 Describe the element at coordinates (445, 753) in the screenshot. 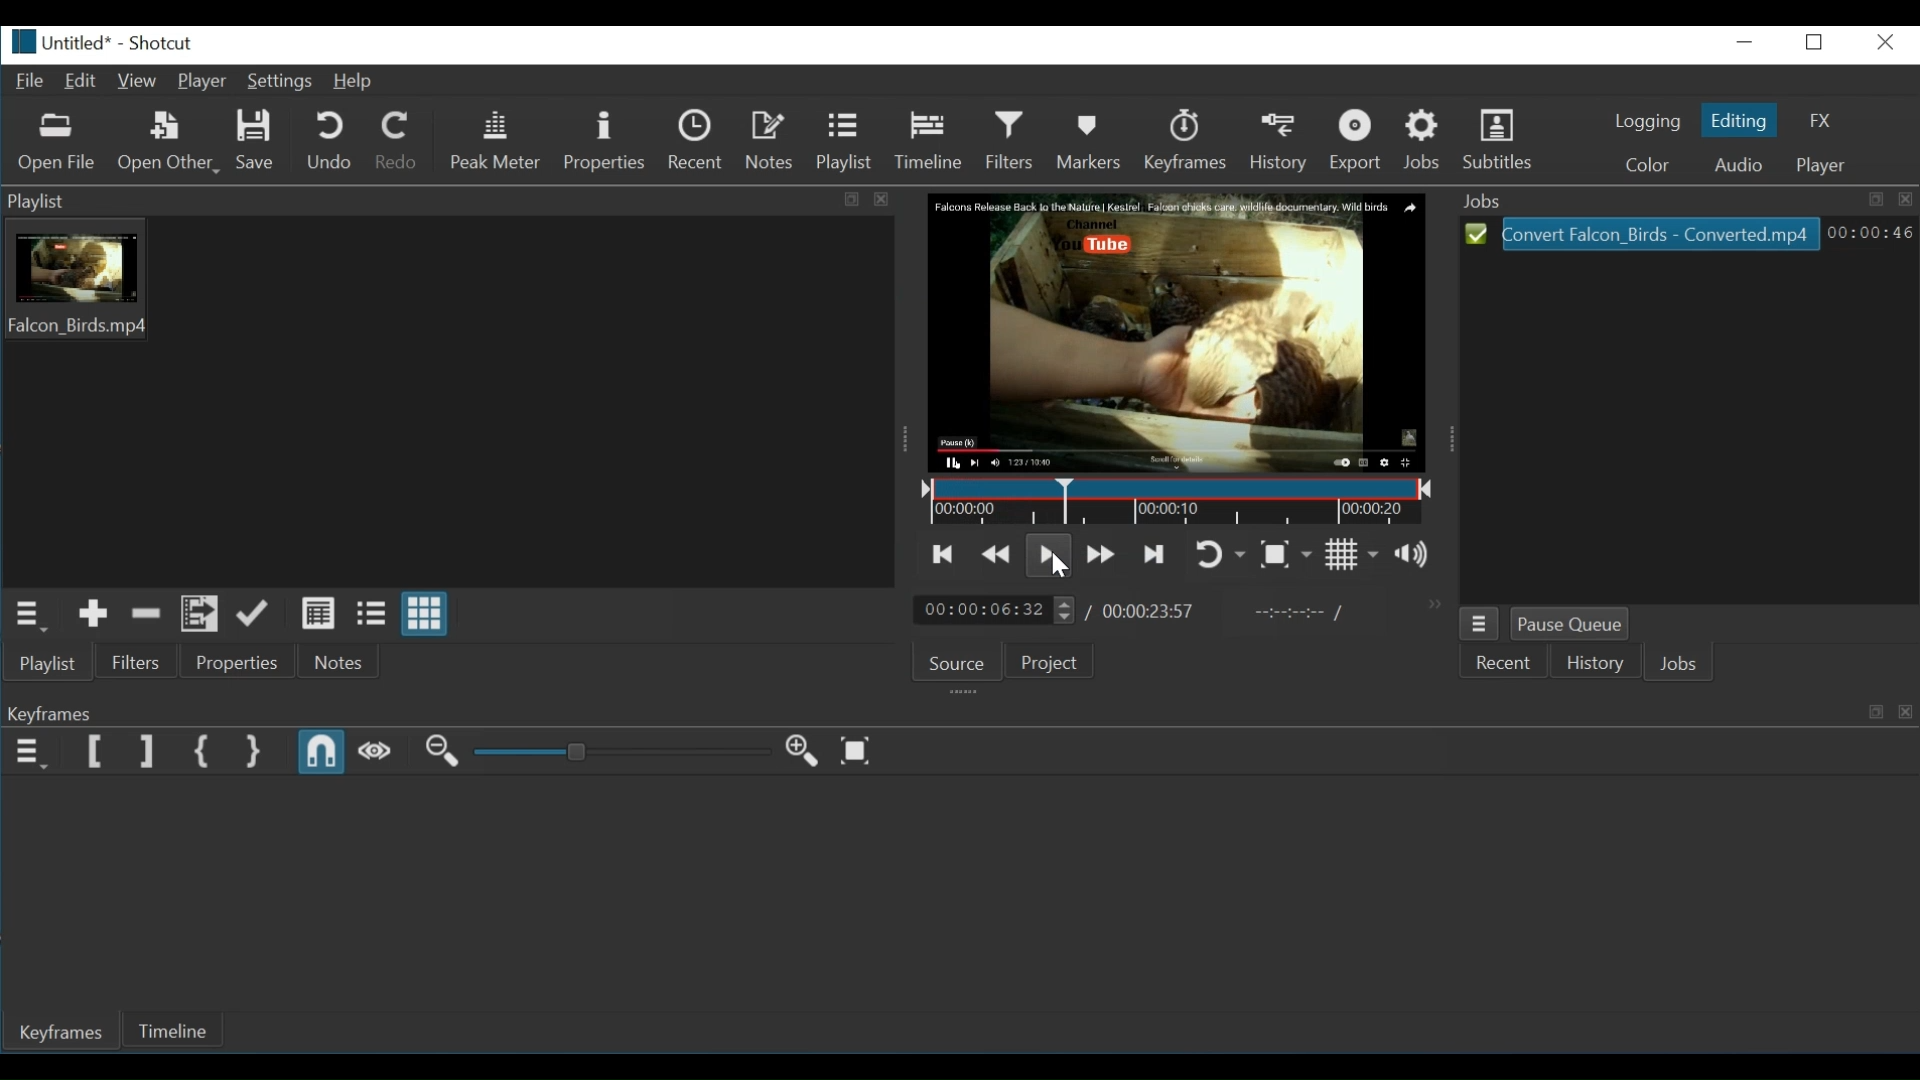

I see `Zoom keyframe out` at that location.